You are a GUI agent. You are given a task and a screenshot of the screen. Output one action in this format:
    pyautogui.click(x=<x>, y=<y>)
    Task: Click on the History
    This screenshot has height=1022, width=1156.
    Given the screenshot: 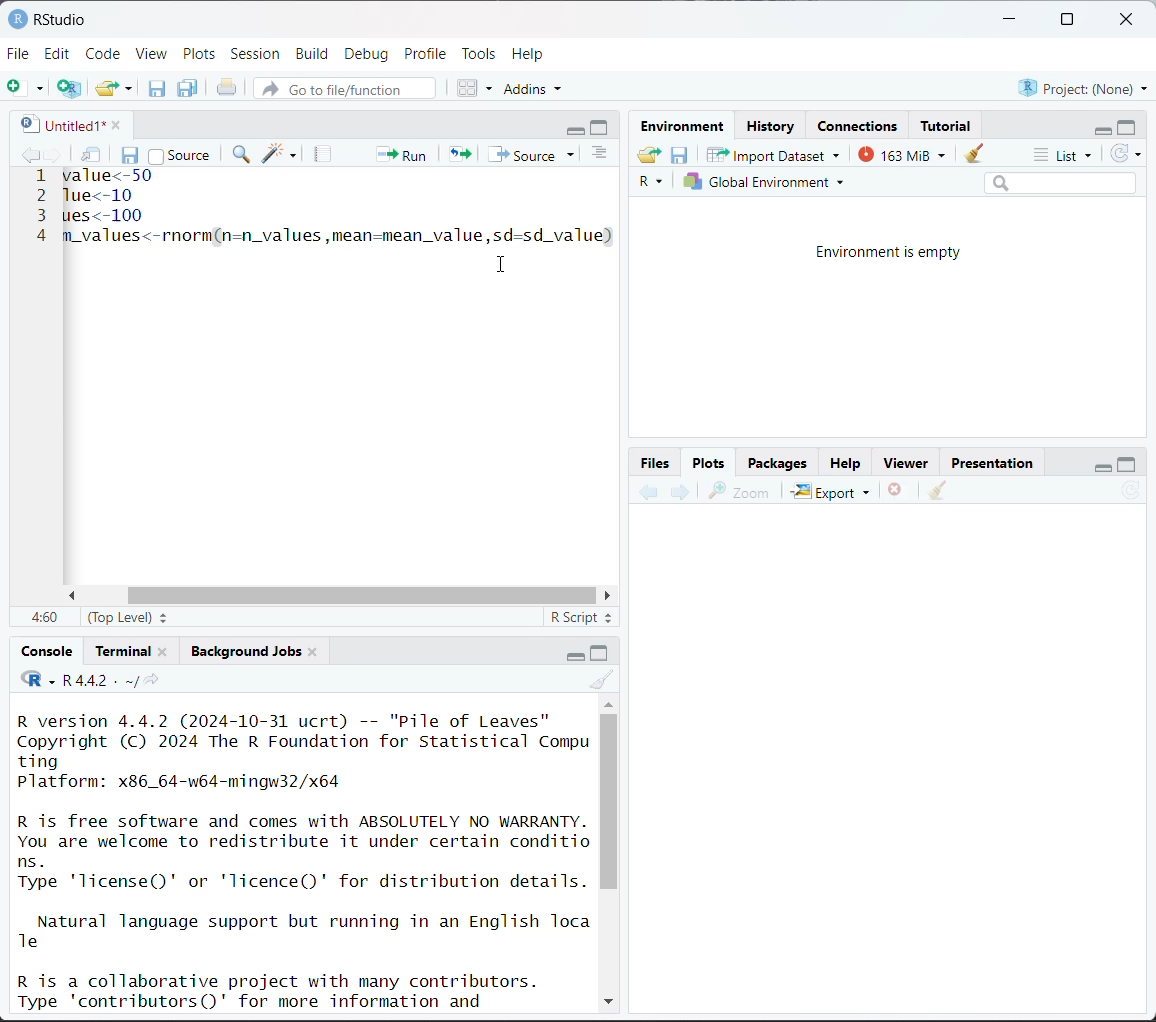 What is the action you would take?
    pyautogui.click(x=772, y=126)
    